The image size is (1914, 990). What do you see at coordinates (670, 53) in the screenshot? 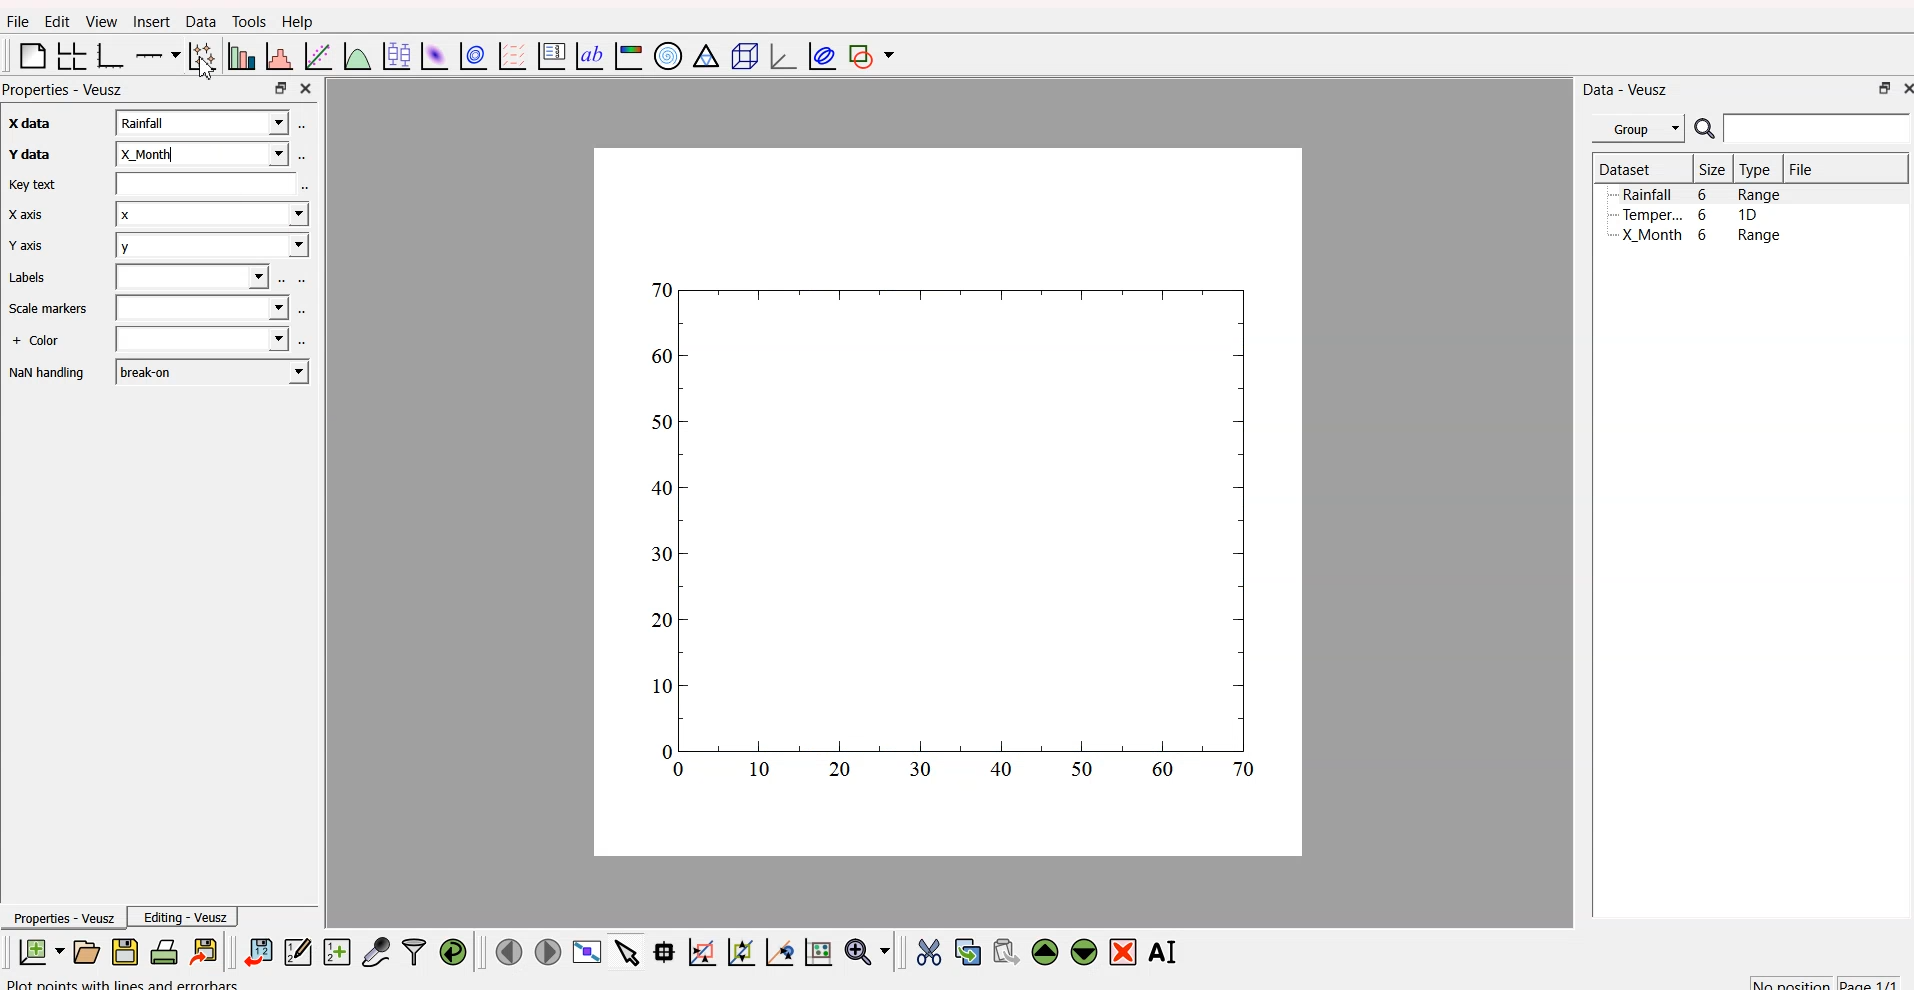
I see `polar graph` at bounding box center [670, 53].